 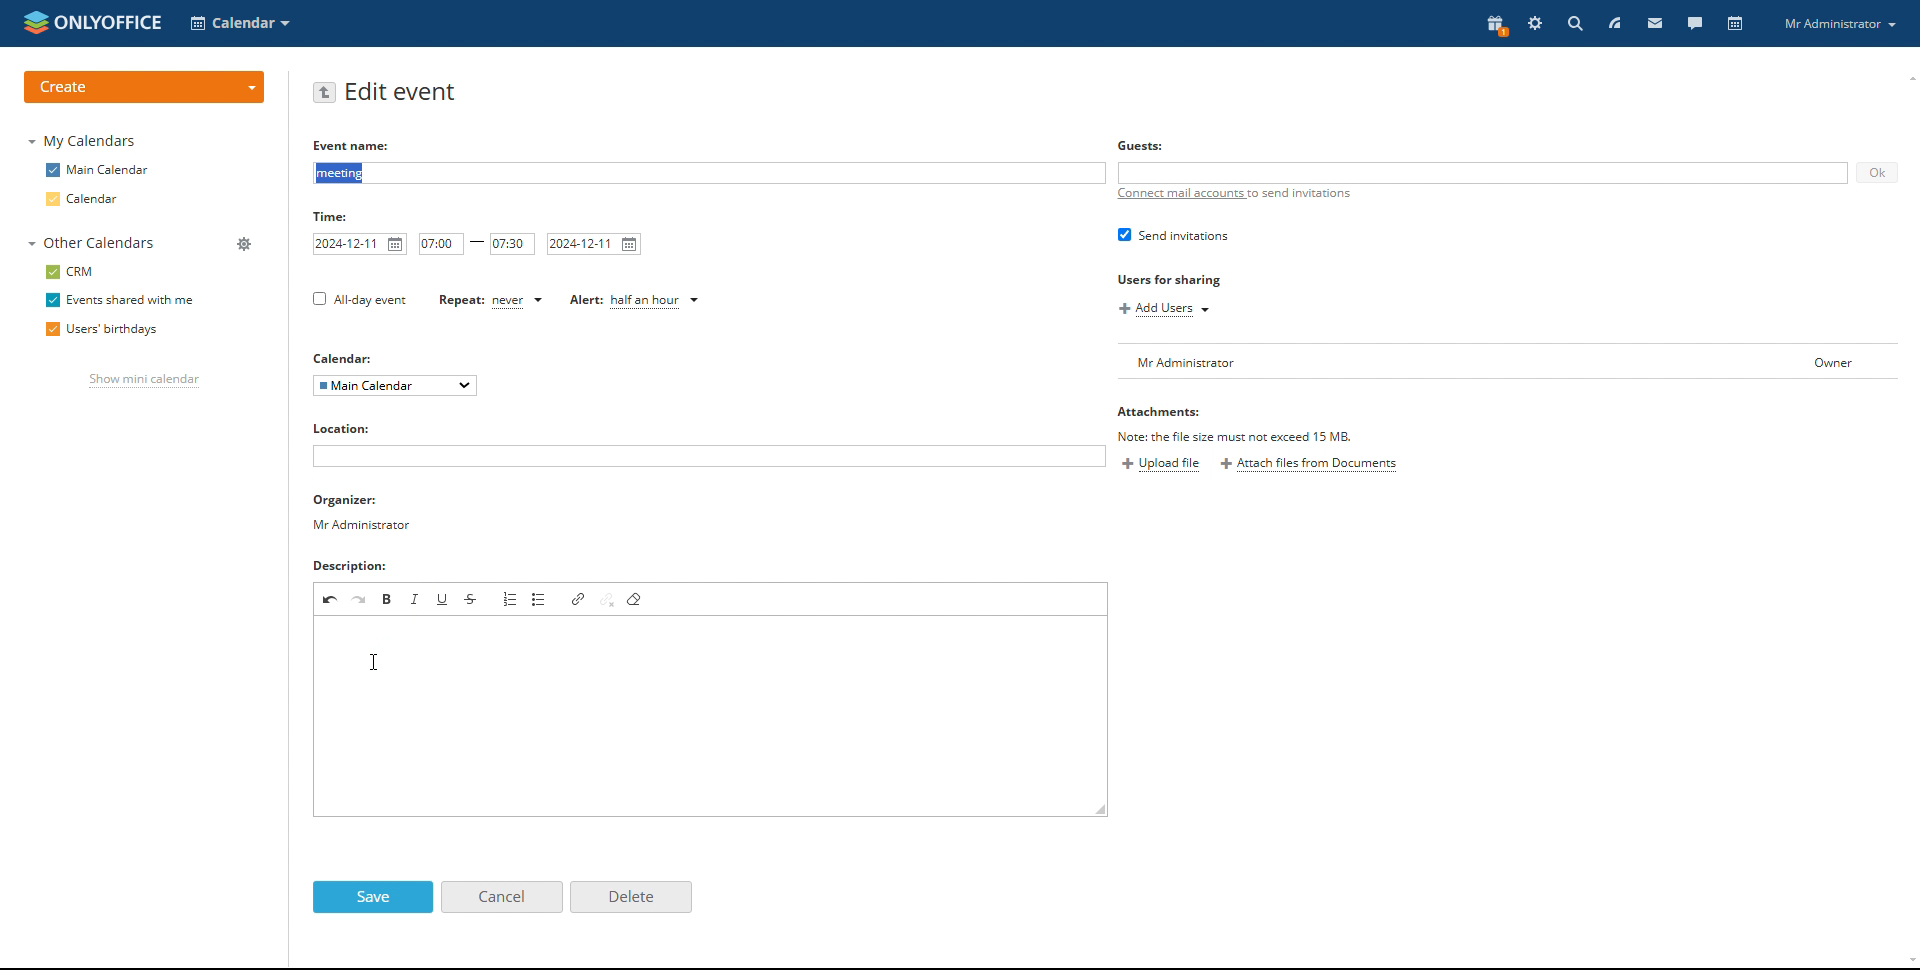 What do you see at coordinates (1614, 23) in the screenshot?
I see `feed` at bounding box center [1614, 23].